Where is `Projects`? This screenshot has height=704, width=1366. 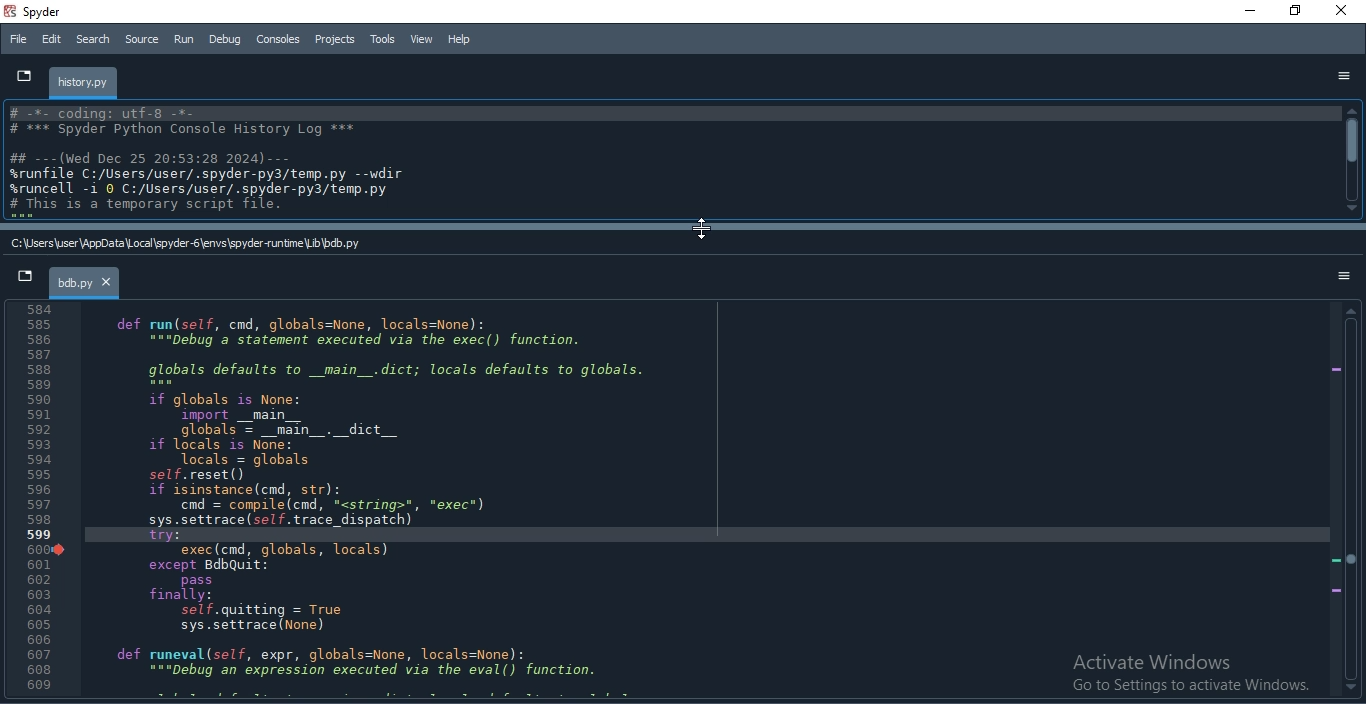 Projects is located at coordinates (337, 40).